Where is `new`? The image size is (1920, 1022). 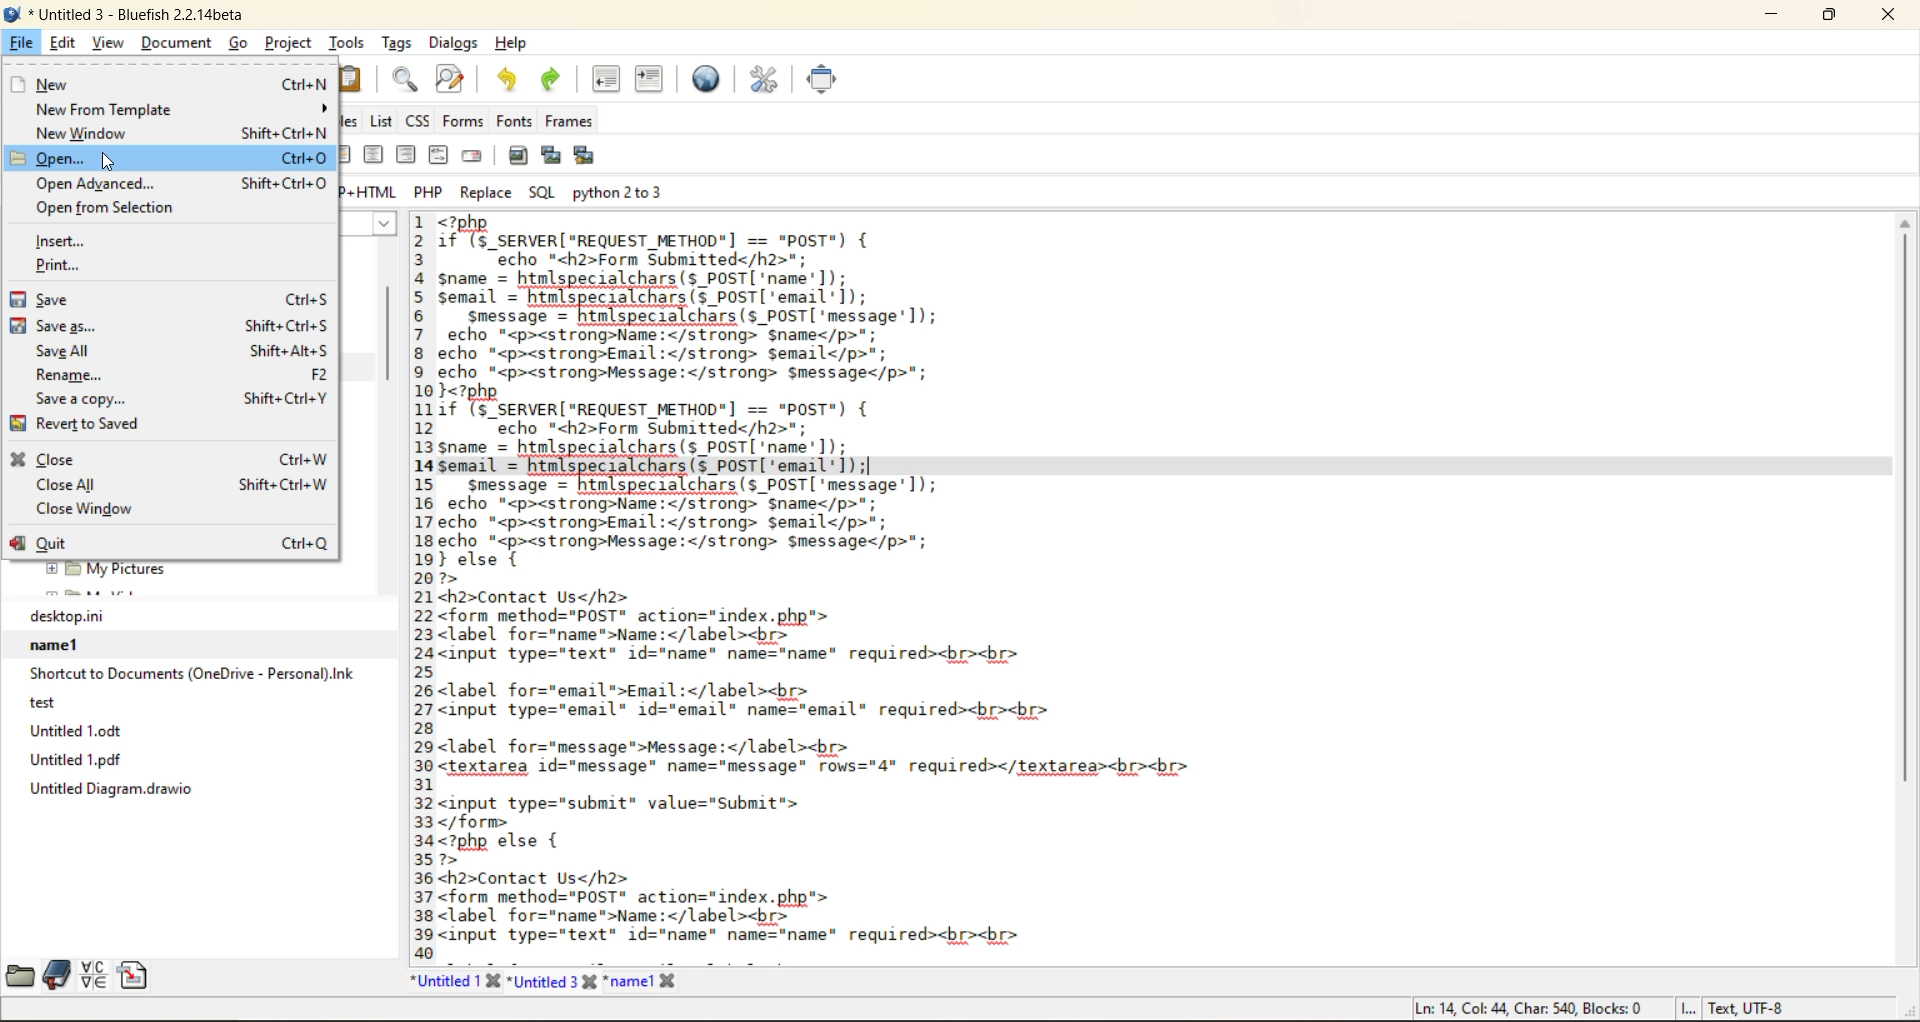
new is located at coordinates (166, 80).